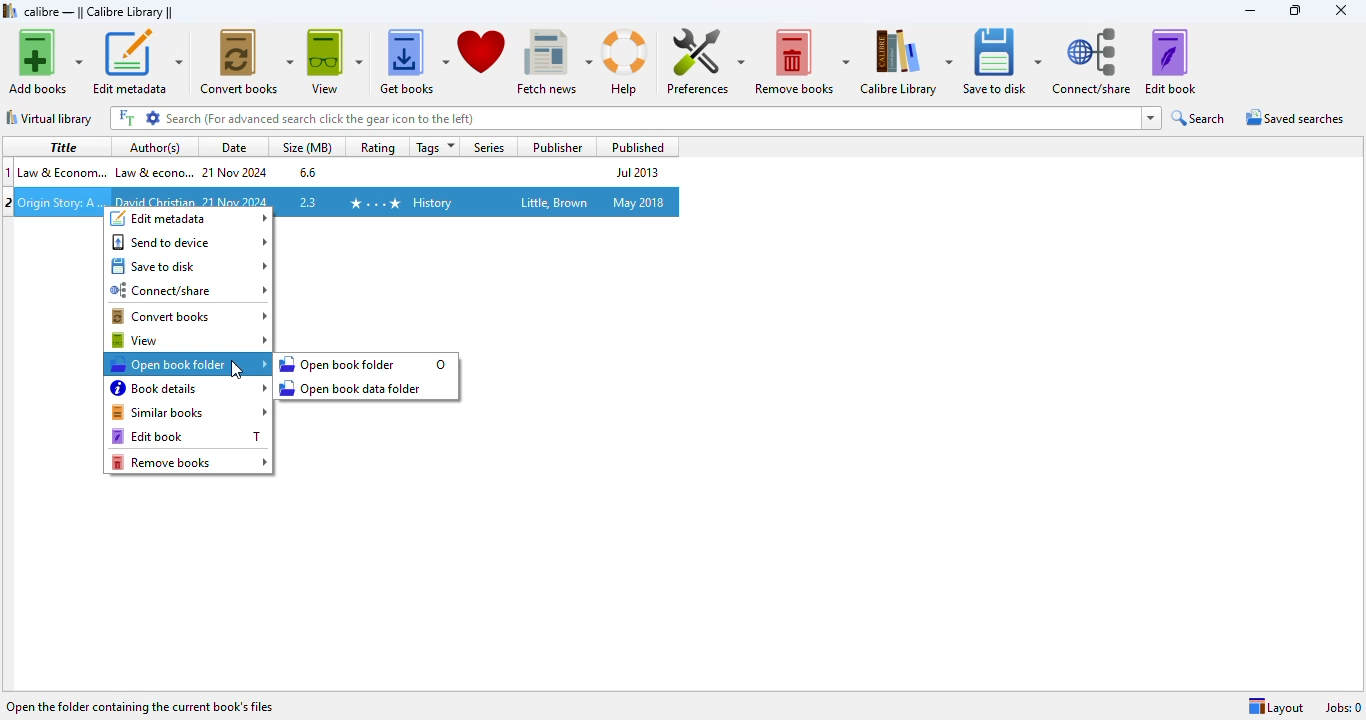  What do you see at coordinates (373, 202) in the screenshot?
I see `4 stars` at bounding box center [373, 202].